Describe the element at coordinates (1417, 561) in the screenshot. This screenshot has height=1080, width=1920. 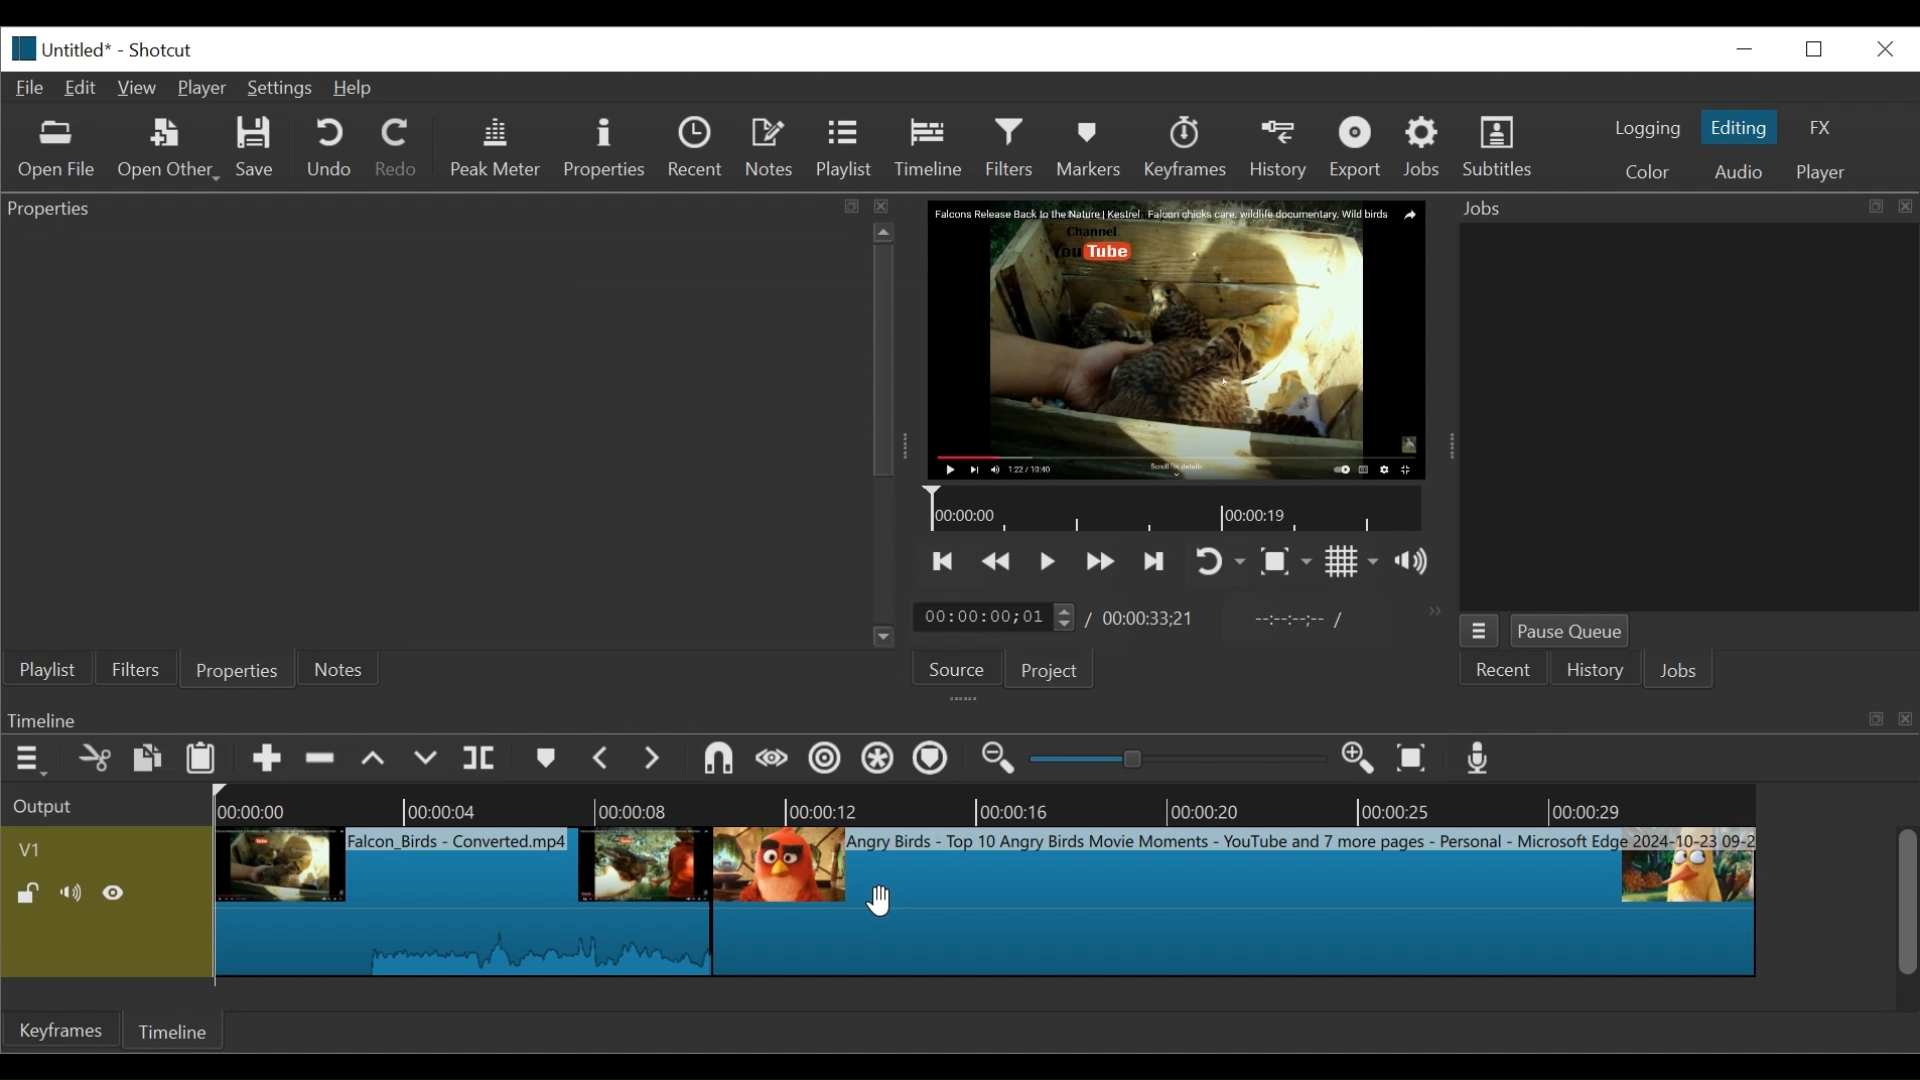
I see `Show thevolume control` at that location.